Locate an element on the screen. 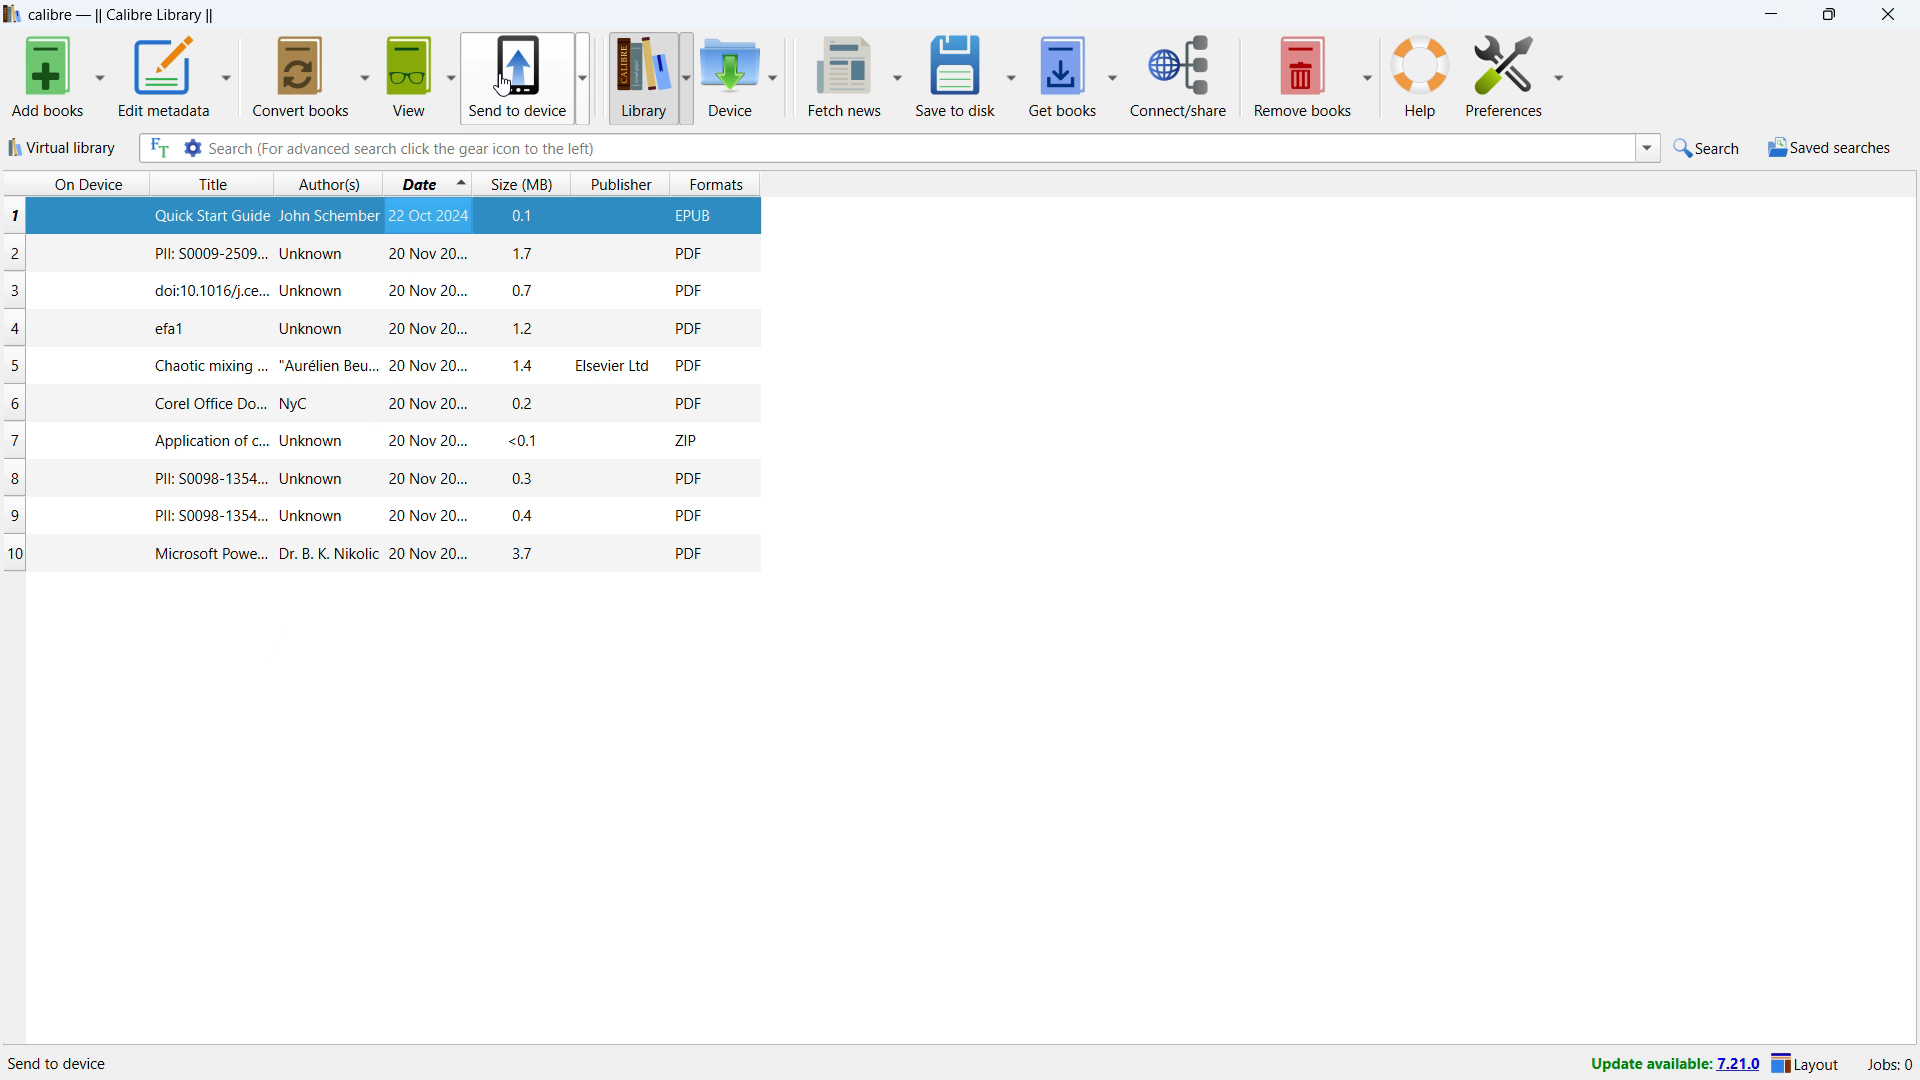 The image size is (1920, 1080). one book entry is located at coordinates (384, 553).